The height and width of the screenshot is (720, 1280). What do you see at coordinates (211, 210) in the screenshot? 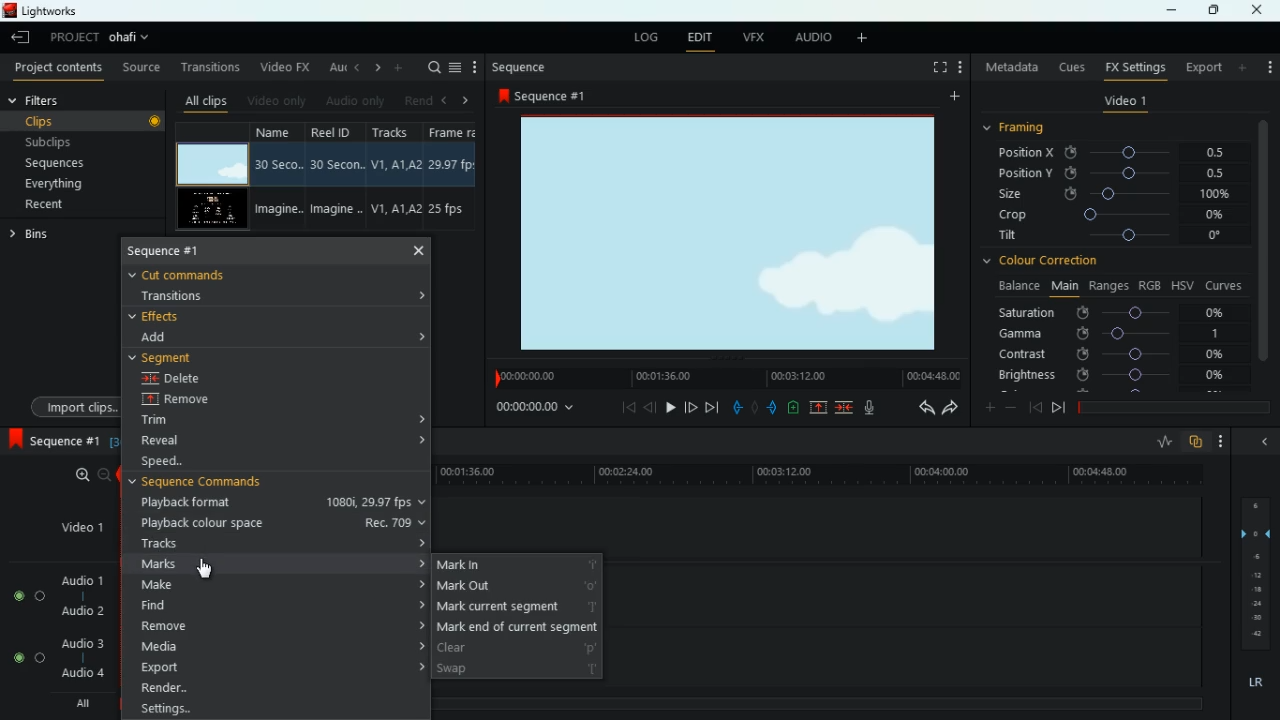
I see `screen` at bounding box center [211, 210].